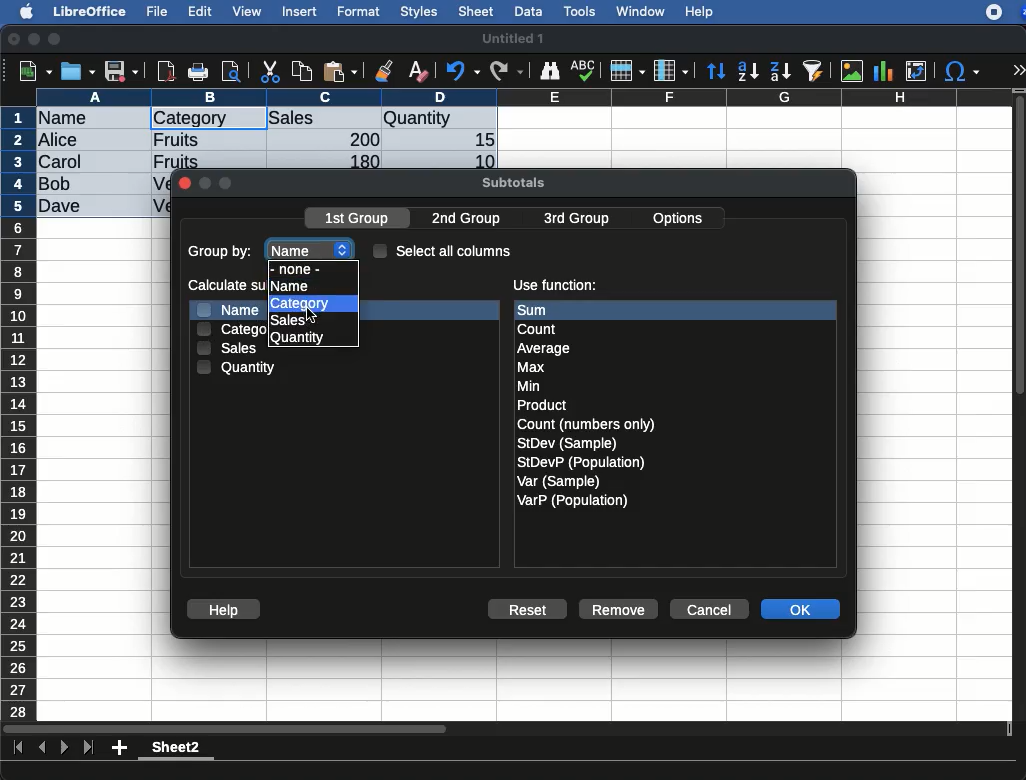  Describe the element at coordinates (554, 286) in the screenshot. I see `use function` at that location.